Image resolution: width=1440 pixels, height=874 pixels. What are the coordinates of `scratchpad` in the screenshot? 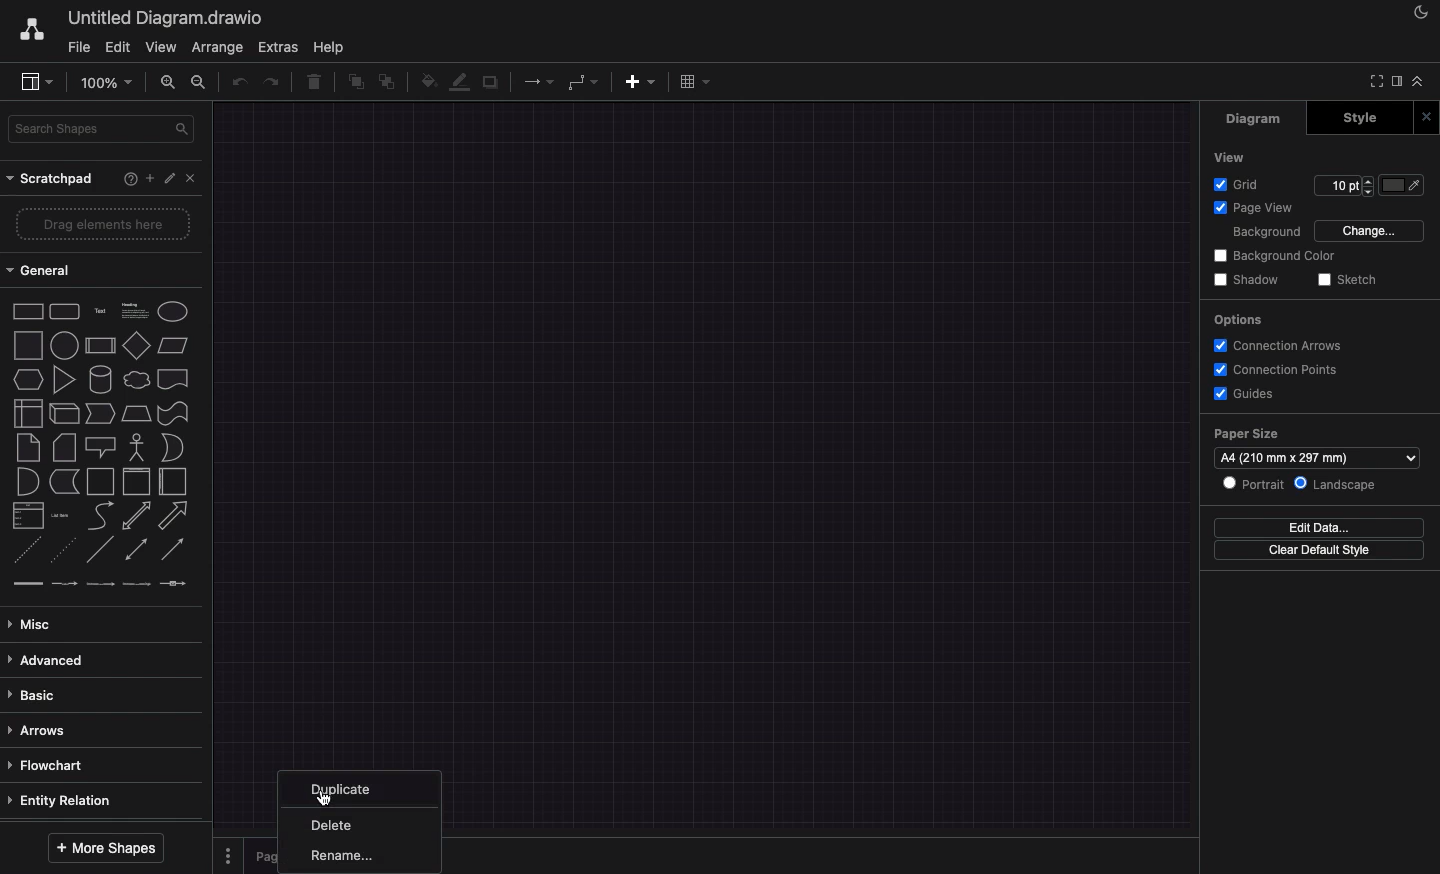 It's located at (51, 179).